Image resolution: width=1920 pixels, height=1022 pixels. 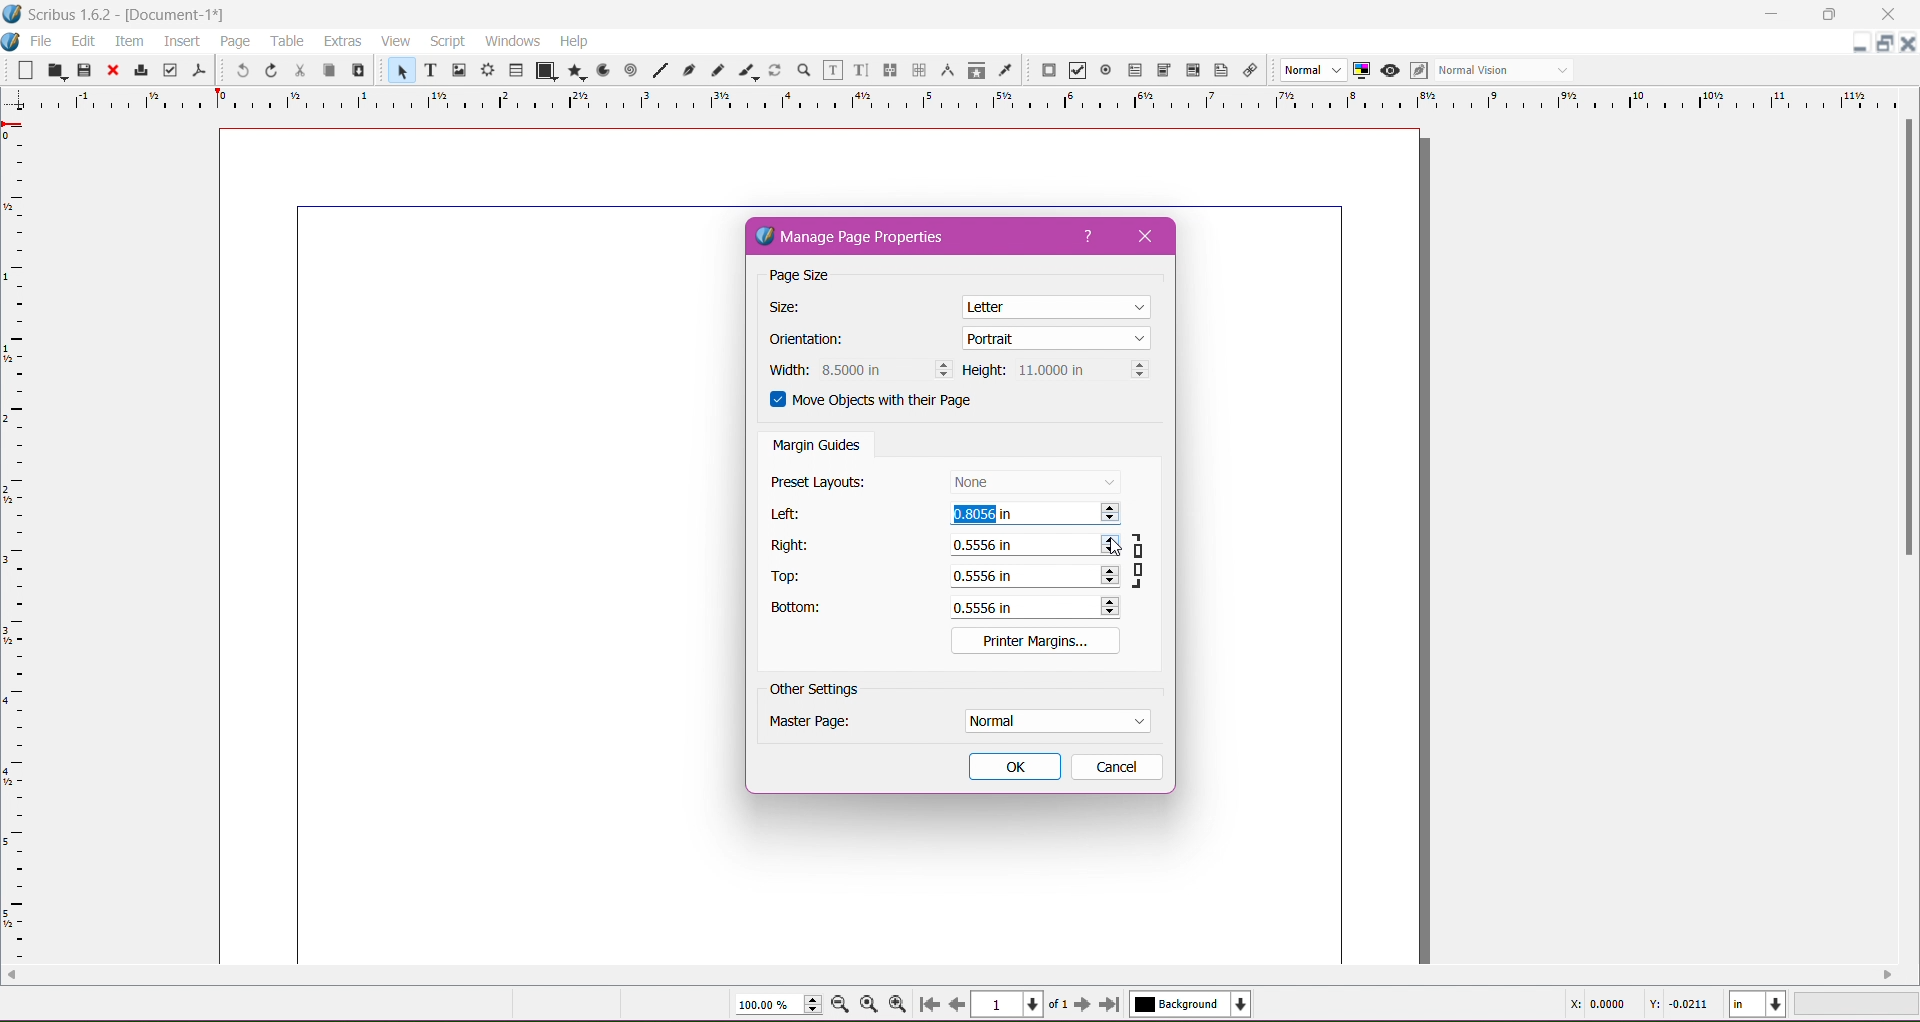 What do you see at coordinates (341, 41) in the screenshot?
I see `Extras` at bounding box center [341, 41].